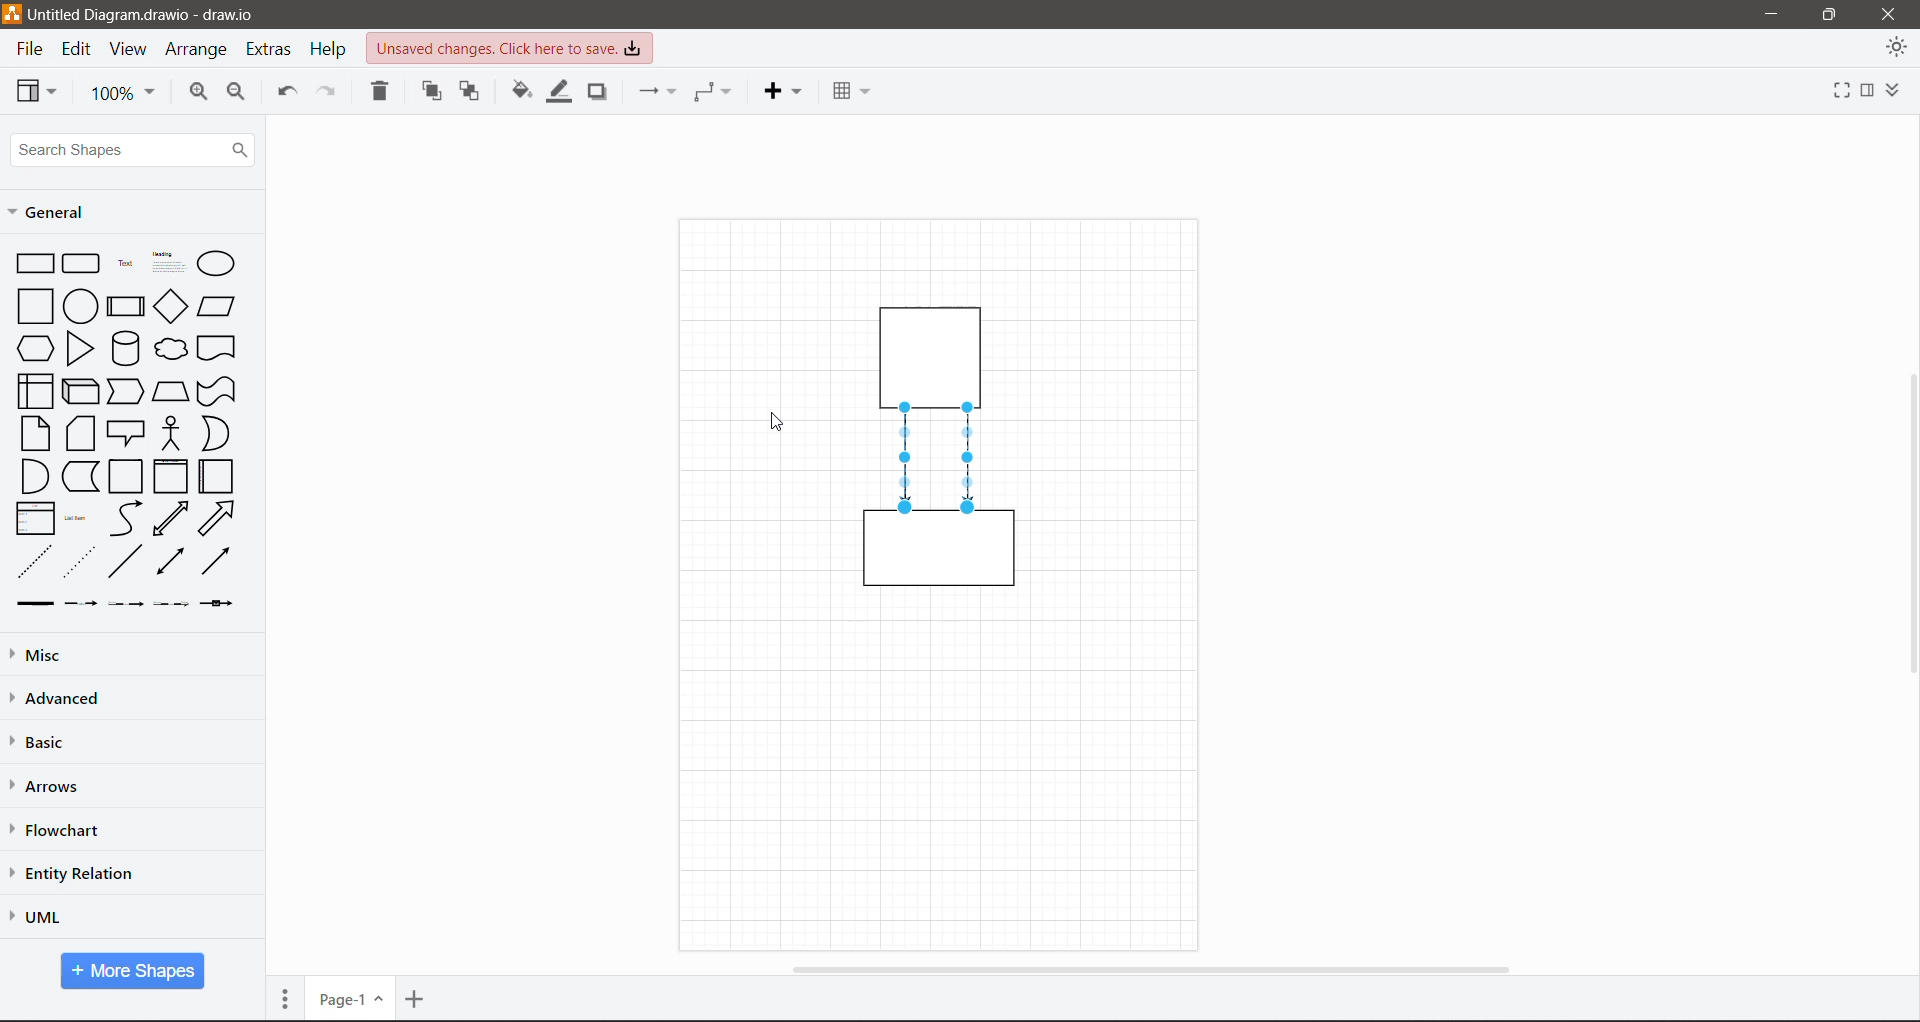  Describe the element at coordinates (126, 604) in the screenshot. I see `connector with 2 labels` at that location.